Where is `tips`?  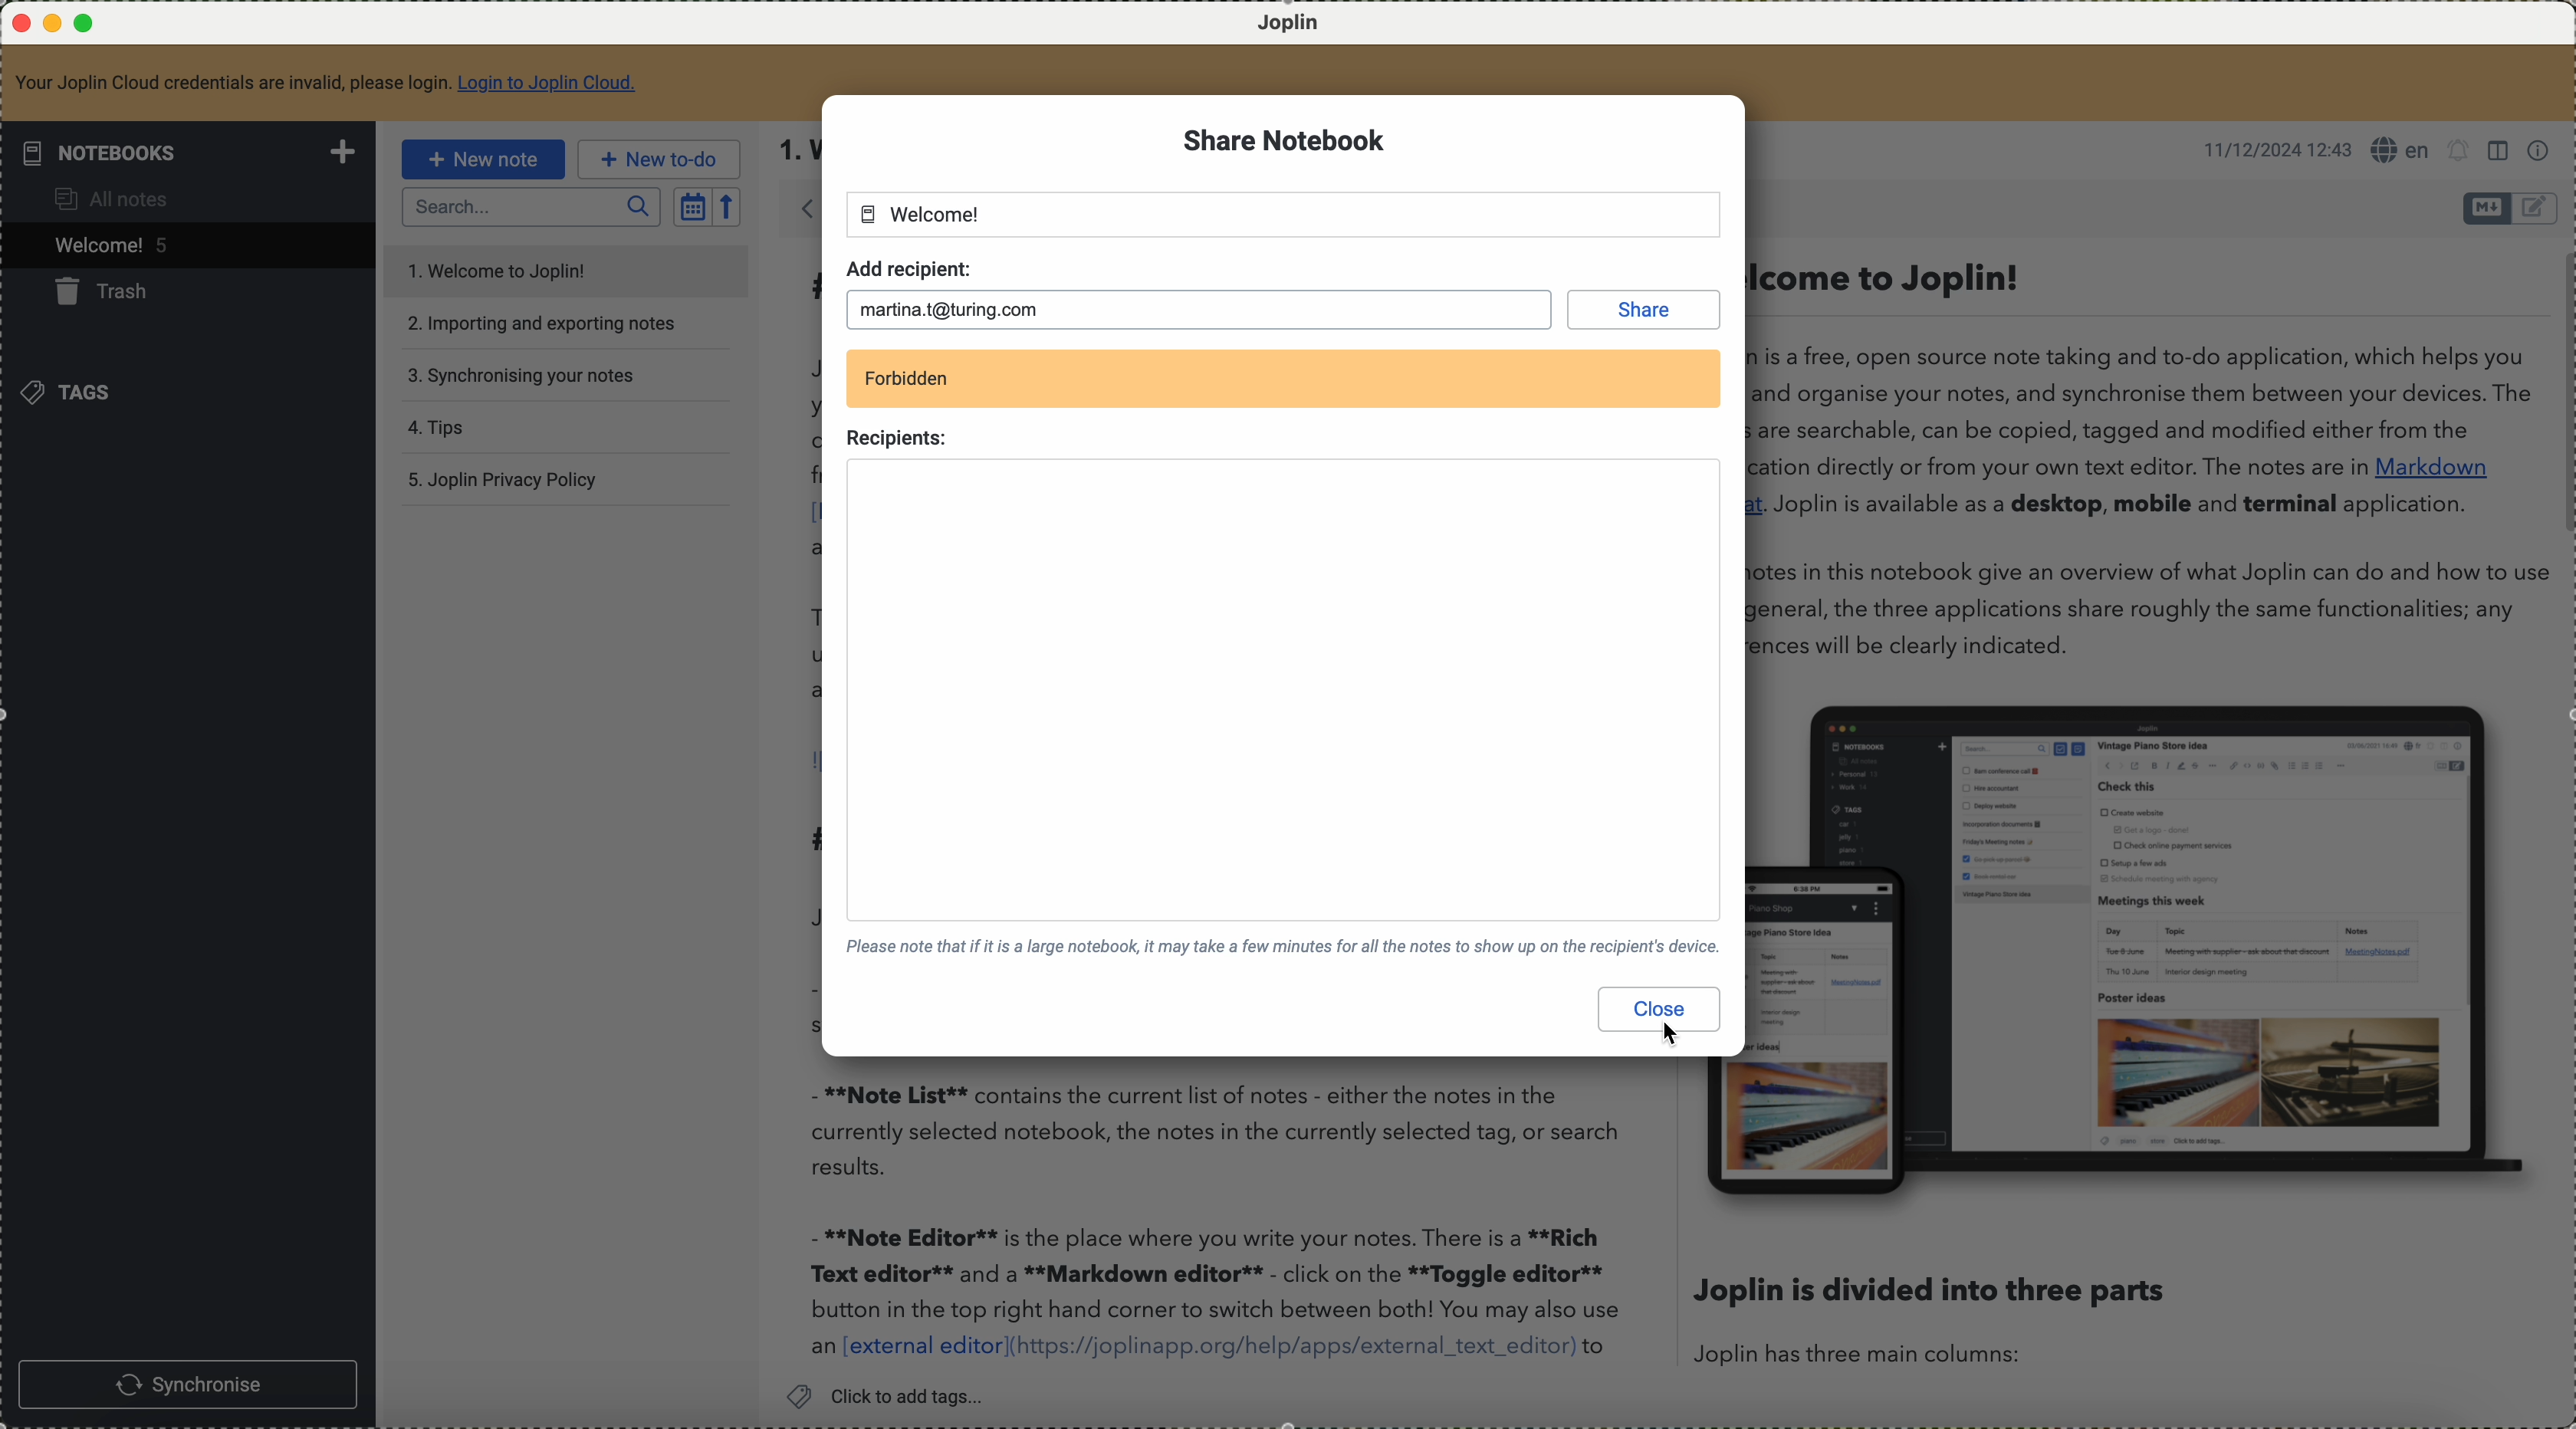 tips is located at coordinates (436, 425).